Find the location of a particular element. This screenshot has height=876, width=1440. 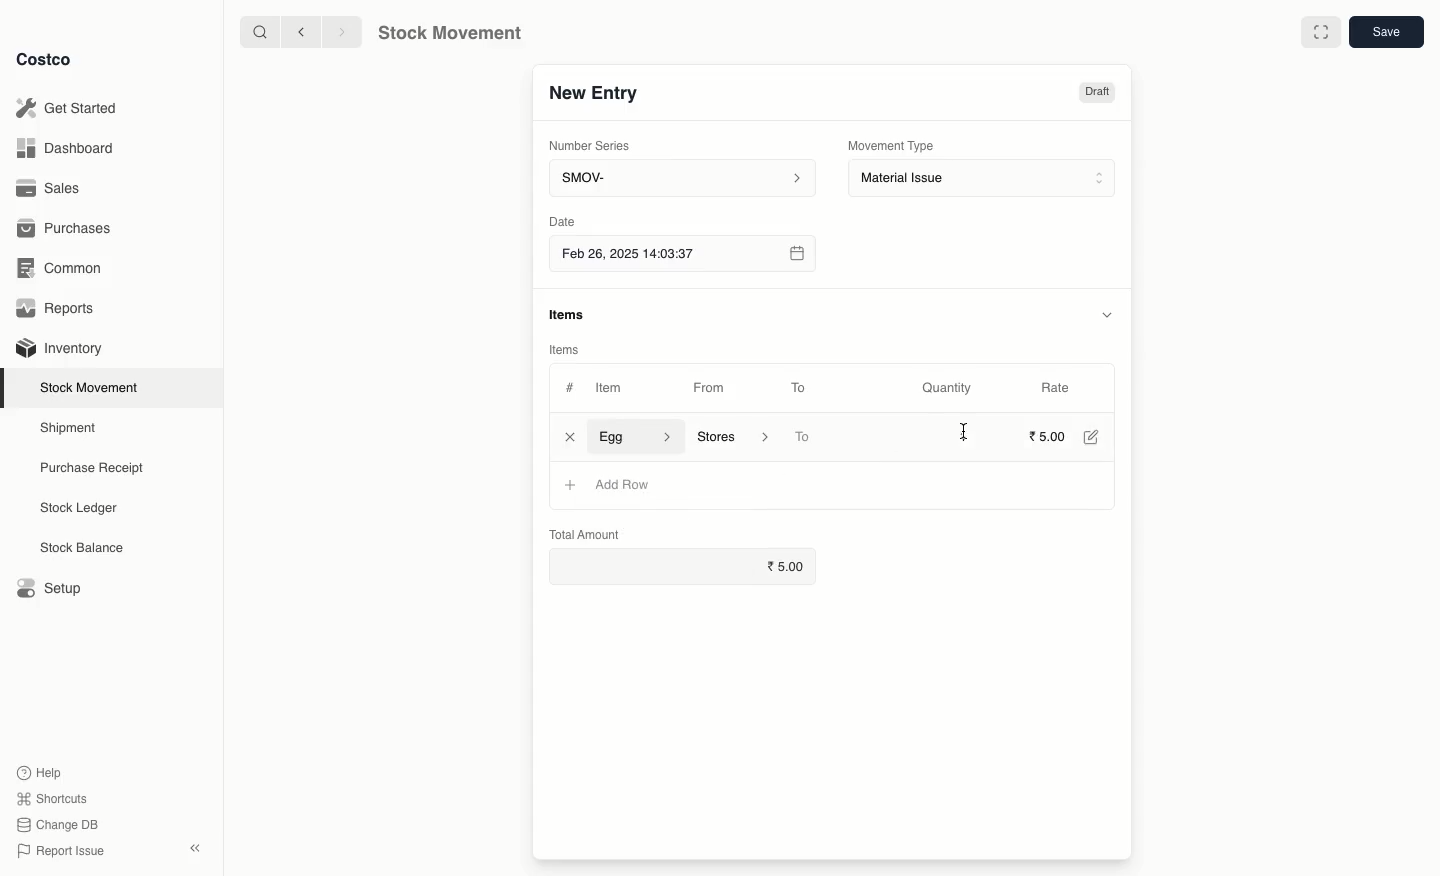

5.00 is located at coordinates (790, 566).